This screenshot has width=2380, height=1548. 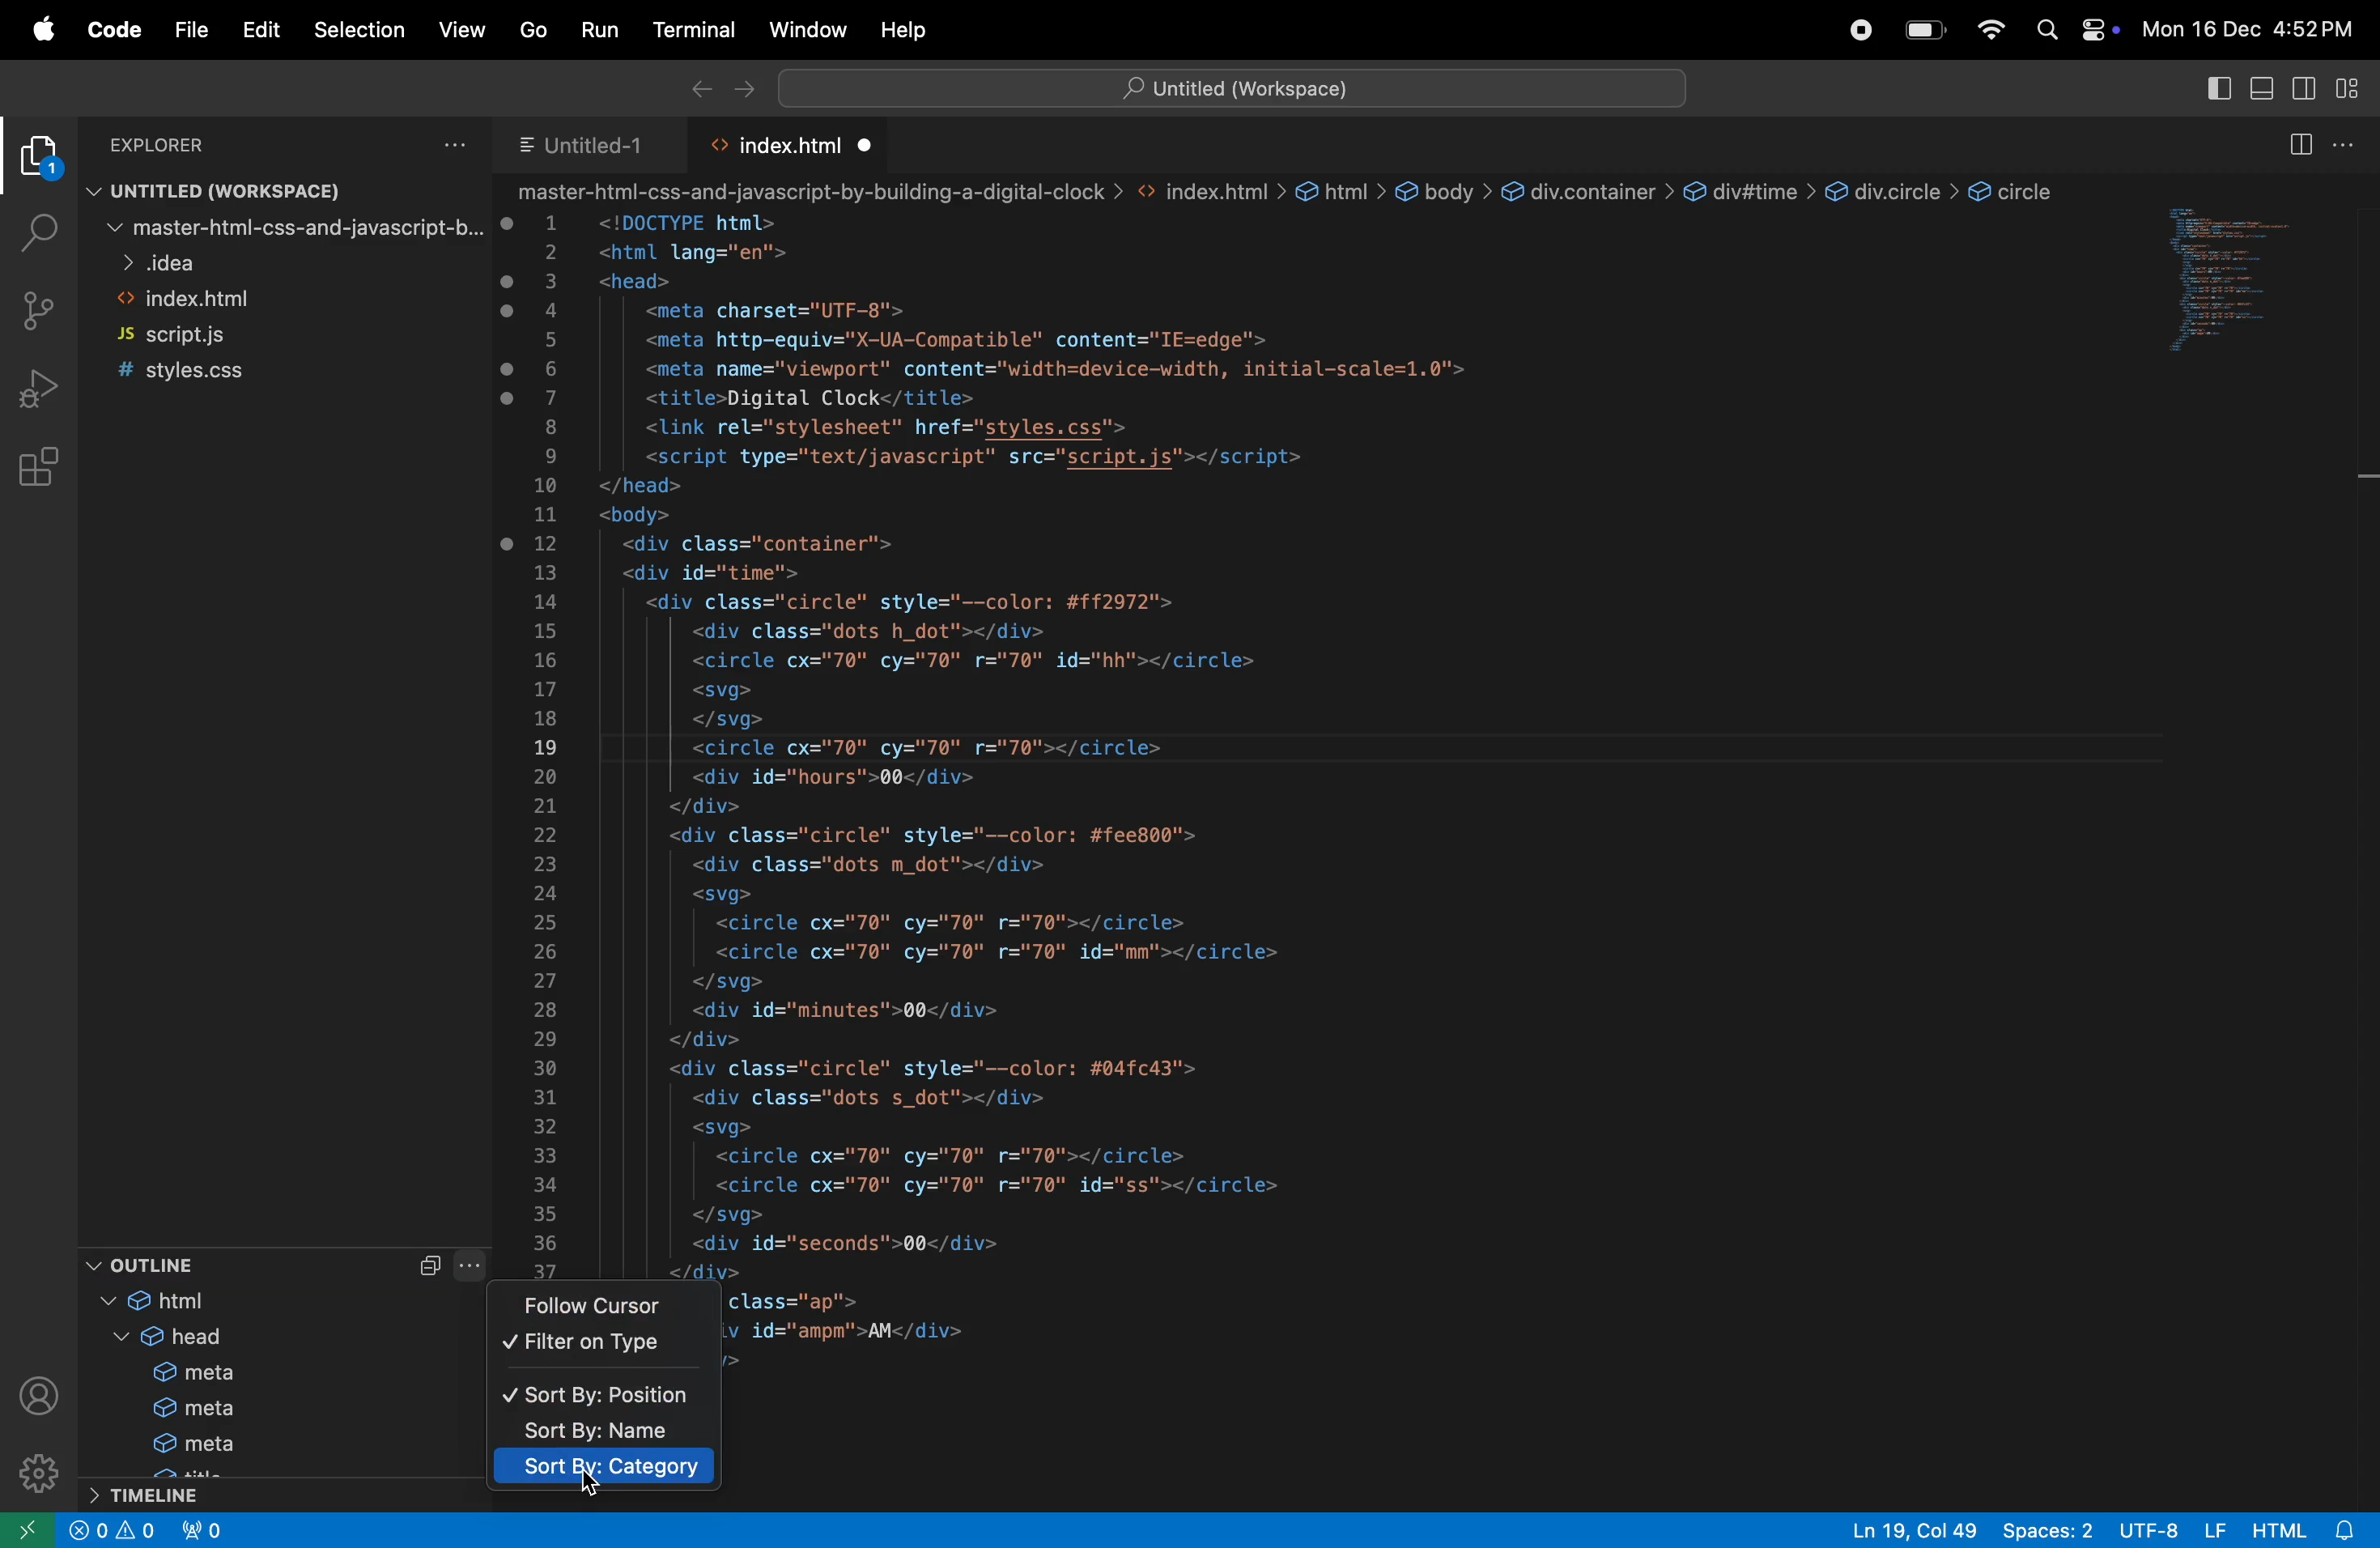 What do you see at coordinates (2267, 90) in the screenshot?
I see `toggle panel` at bounding box center [2267, 90].